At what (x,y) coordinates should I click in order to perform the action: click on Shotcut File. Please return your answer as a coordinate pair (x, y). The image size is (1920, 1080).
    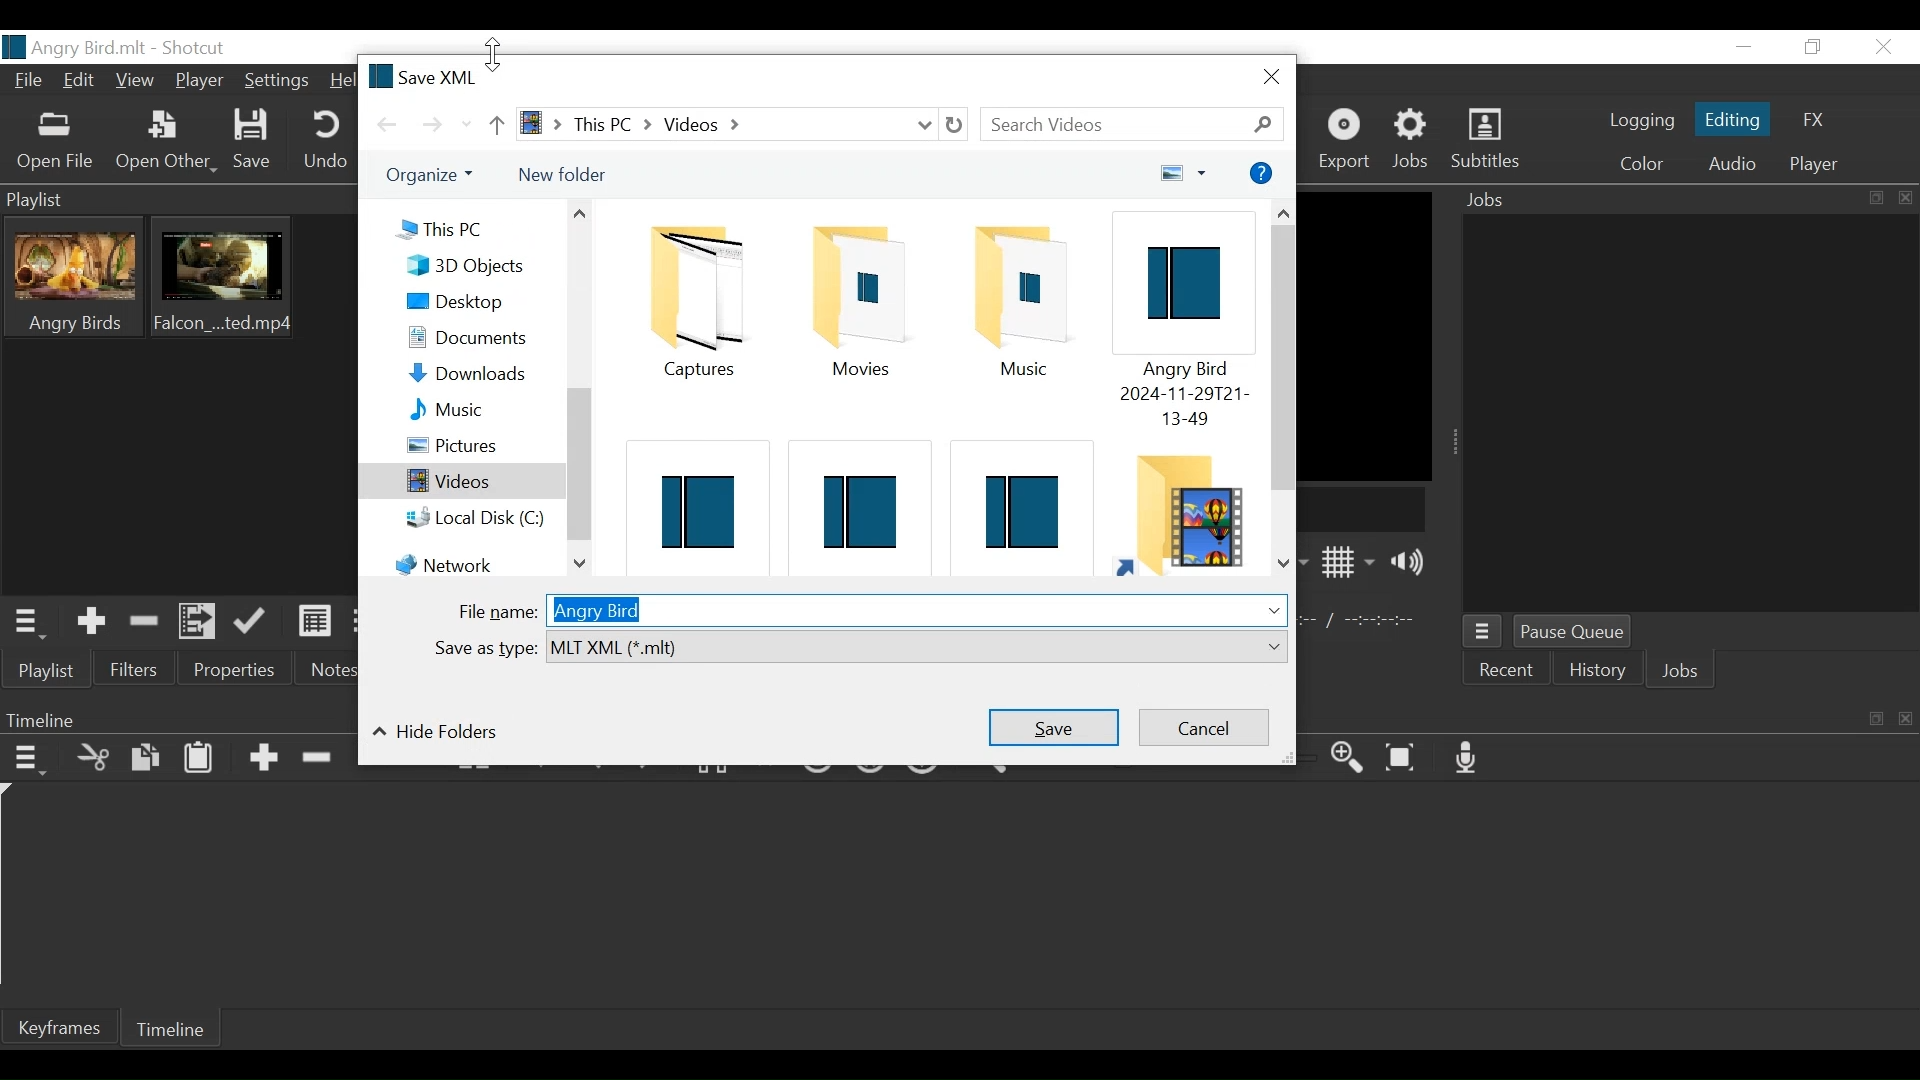
    Looking at the image, I should click on (853, 502).